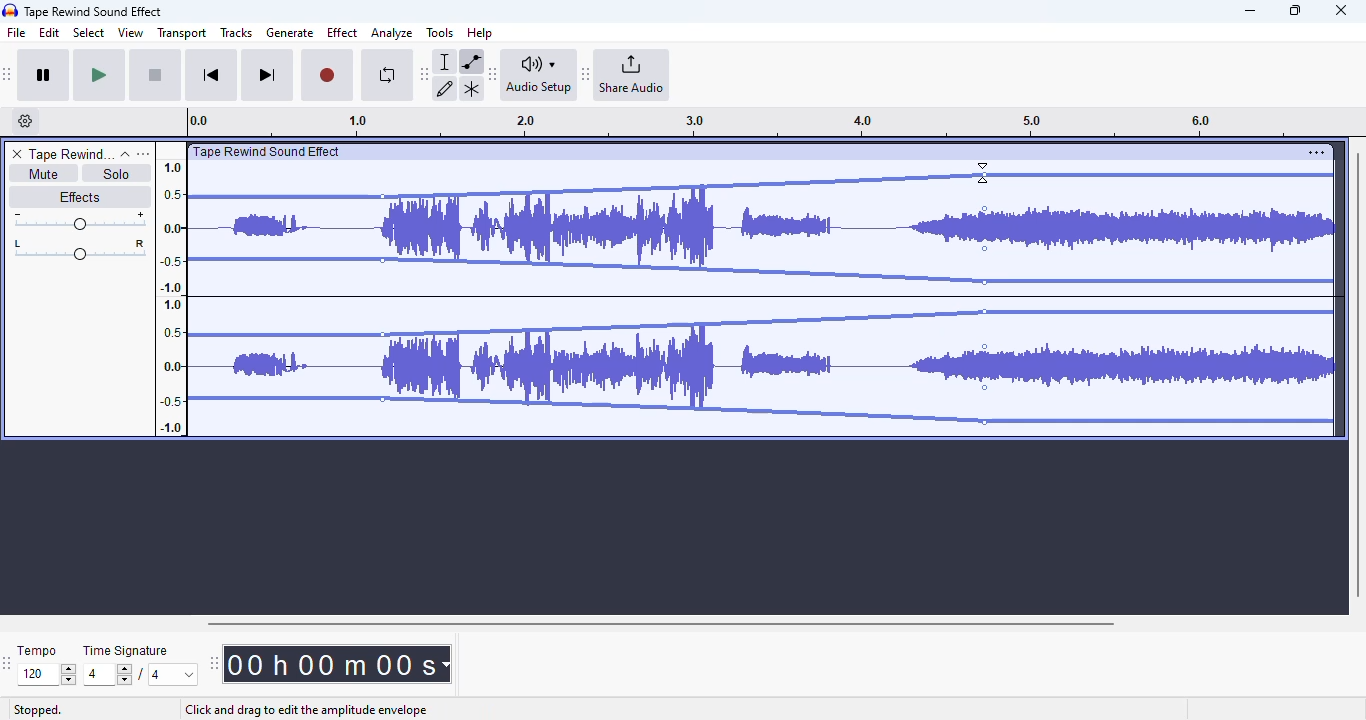 This screenshot has height=720, width=1366. What do you see at coordinates (329, 664) in the screenshot?
I see `Current track time` at bounding box center [329, 664].